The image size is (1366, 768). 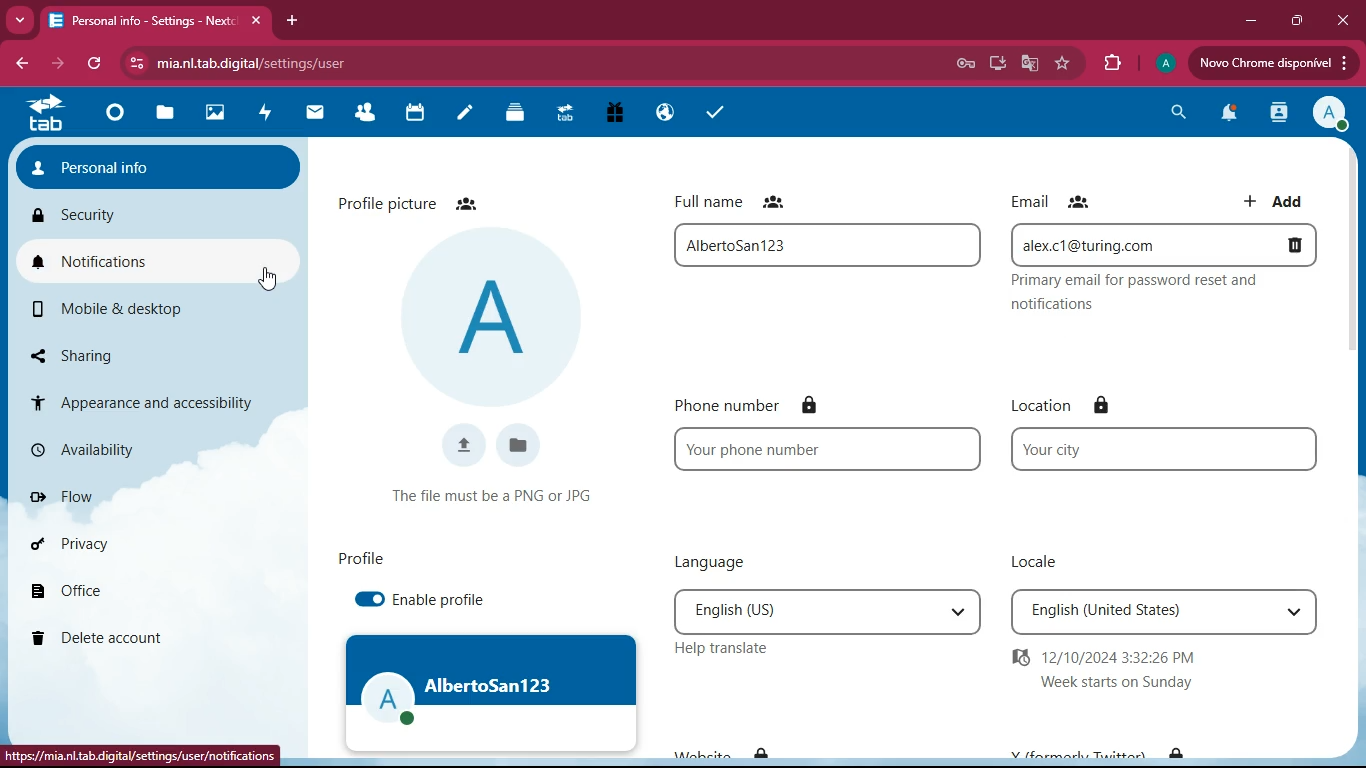 What do you see at coordinates (1065, 64) in the screenshot?
I see `favourite` at bounding box center [1065, 64].